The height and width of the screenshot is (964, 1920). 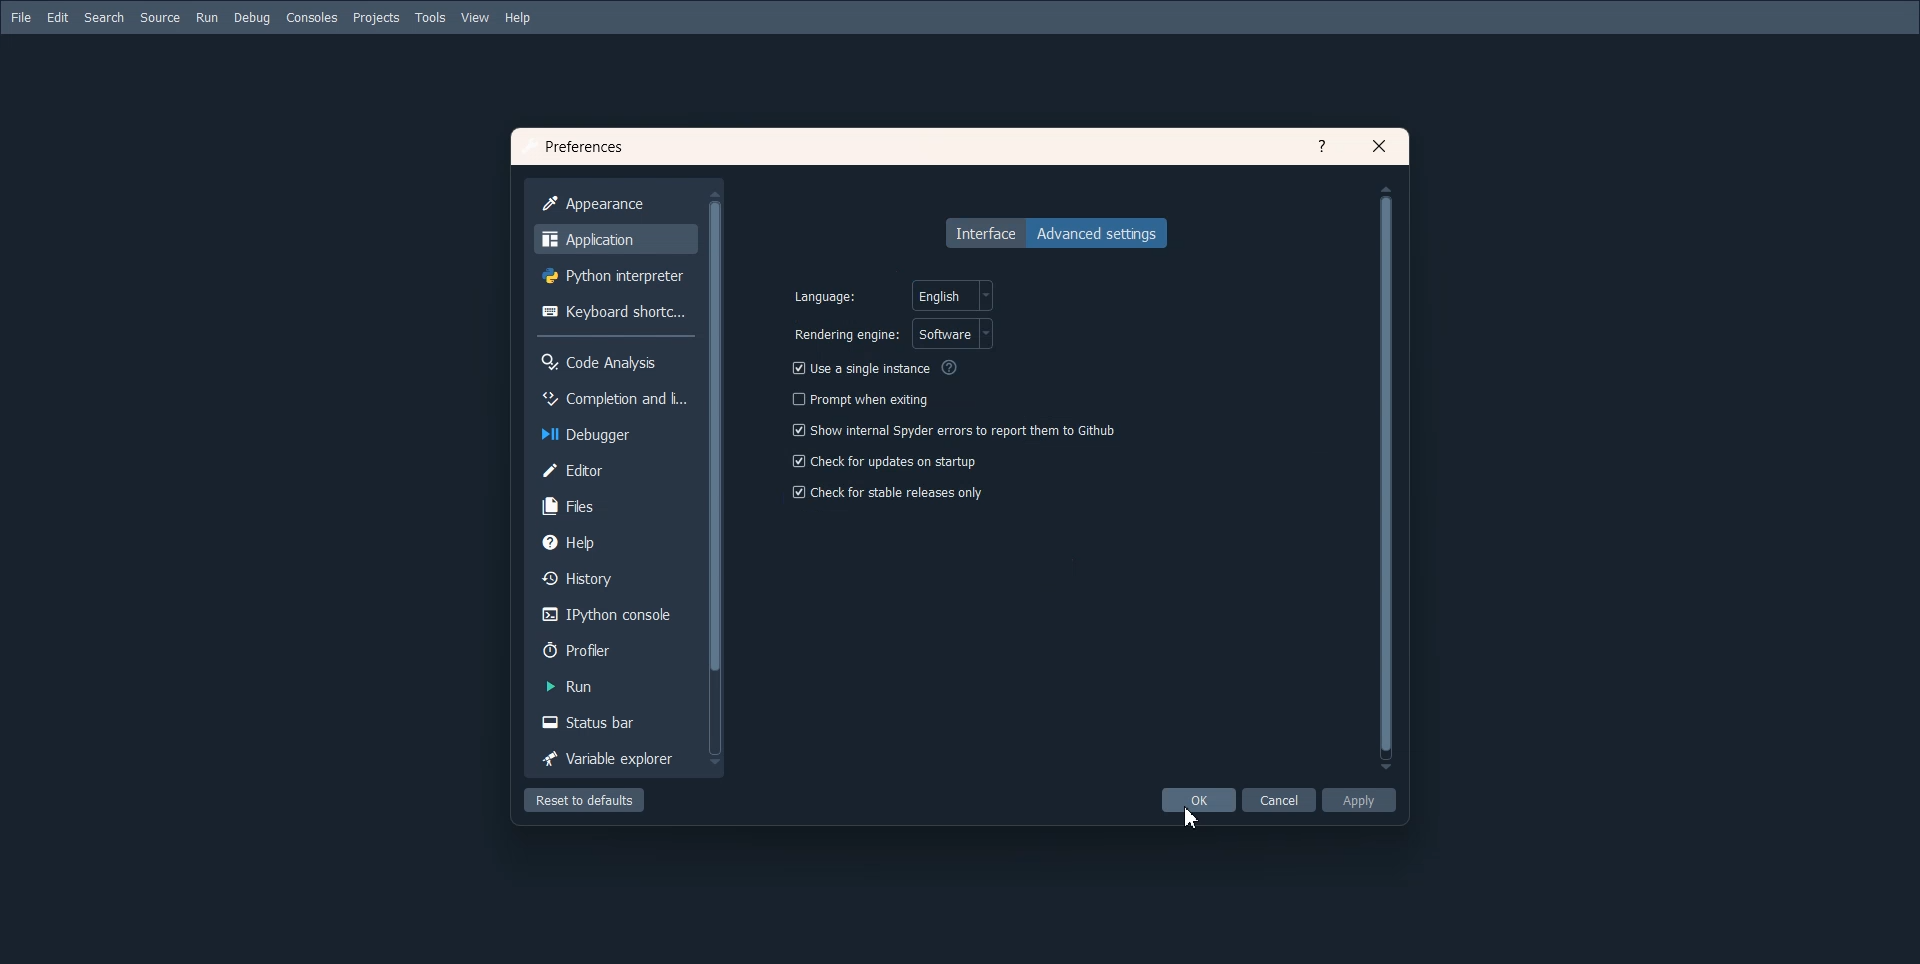 I want to click on IPython console, so click(x=611, y=615).